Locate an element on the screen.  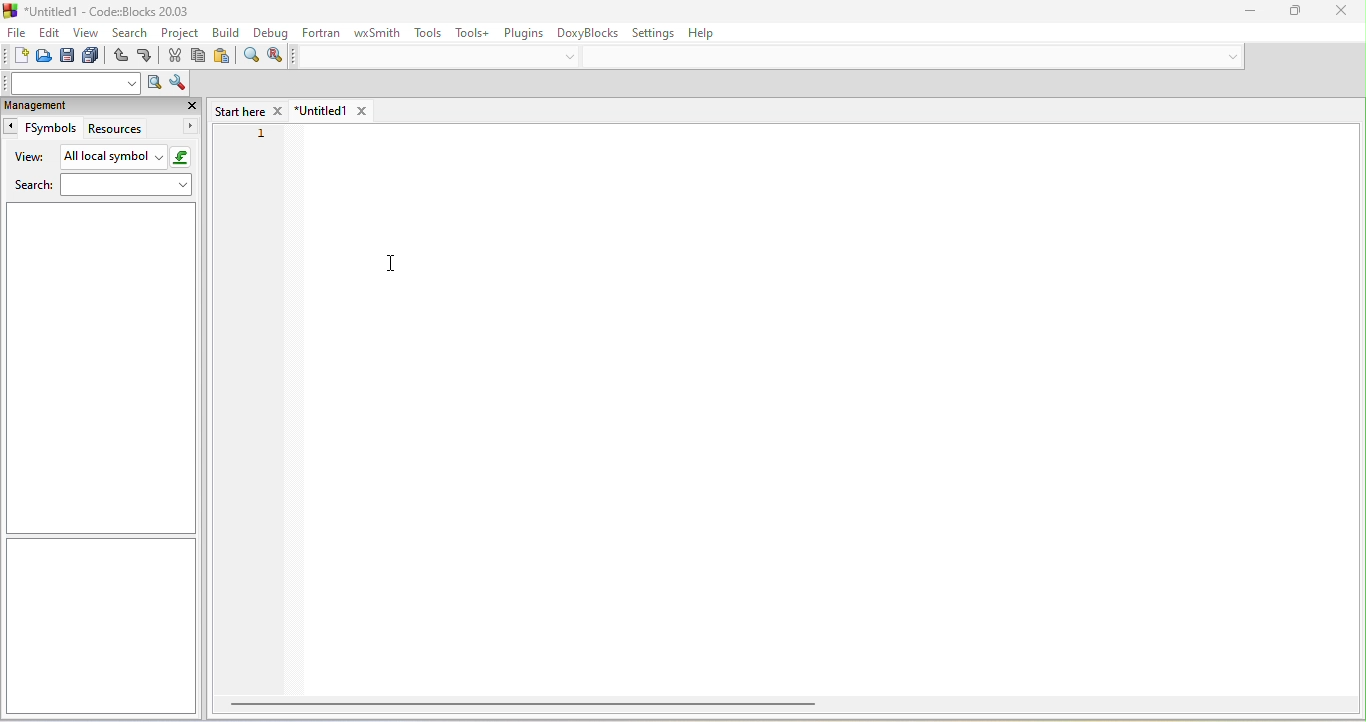
resources is located at coordinates (141, 129).